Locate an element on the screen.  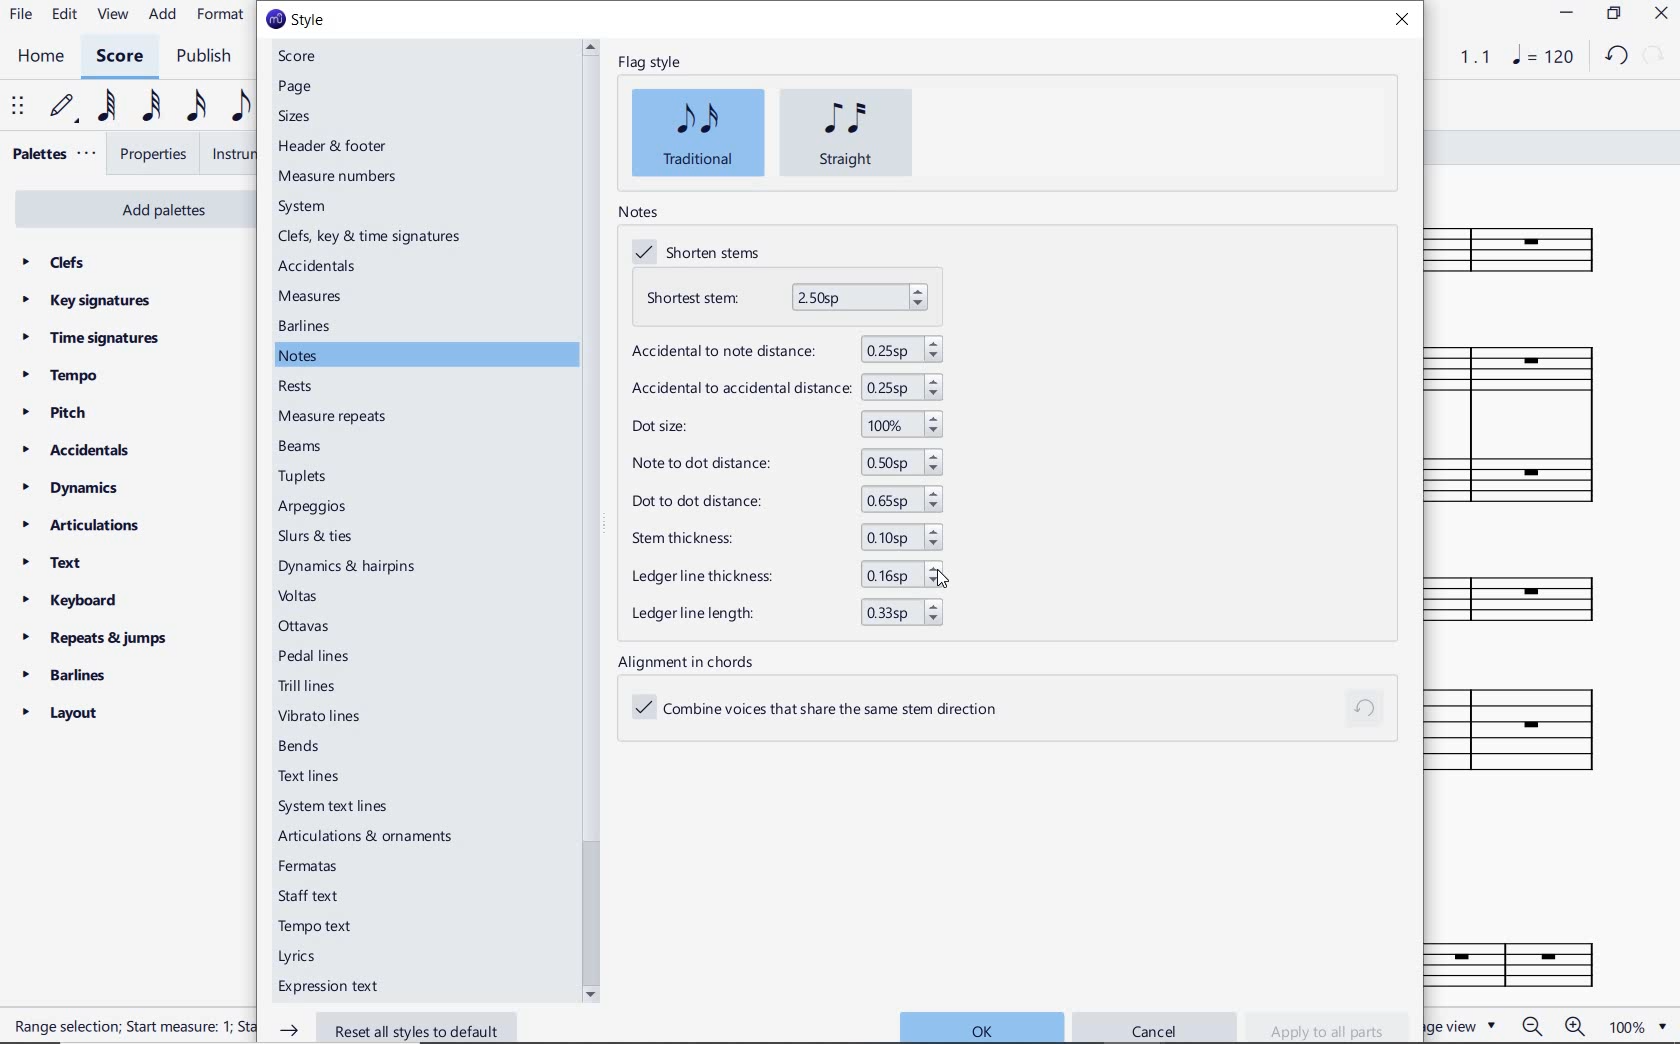
ledger line length is located at coordinates (780, 612).